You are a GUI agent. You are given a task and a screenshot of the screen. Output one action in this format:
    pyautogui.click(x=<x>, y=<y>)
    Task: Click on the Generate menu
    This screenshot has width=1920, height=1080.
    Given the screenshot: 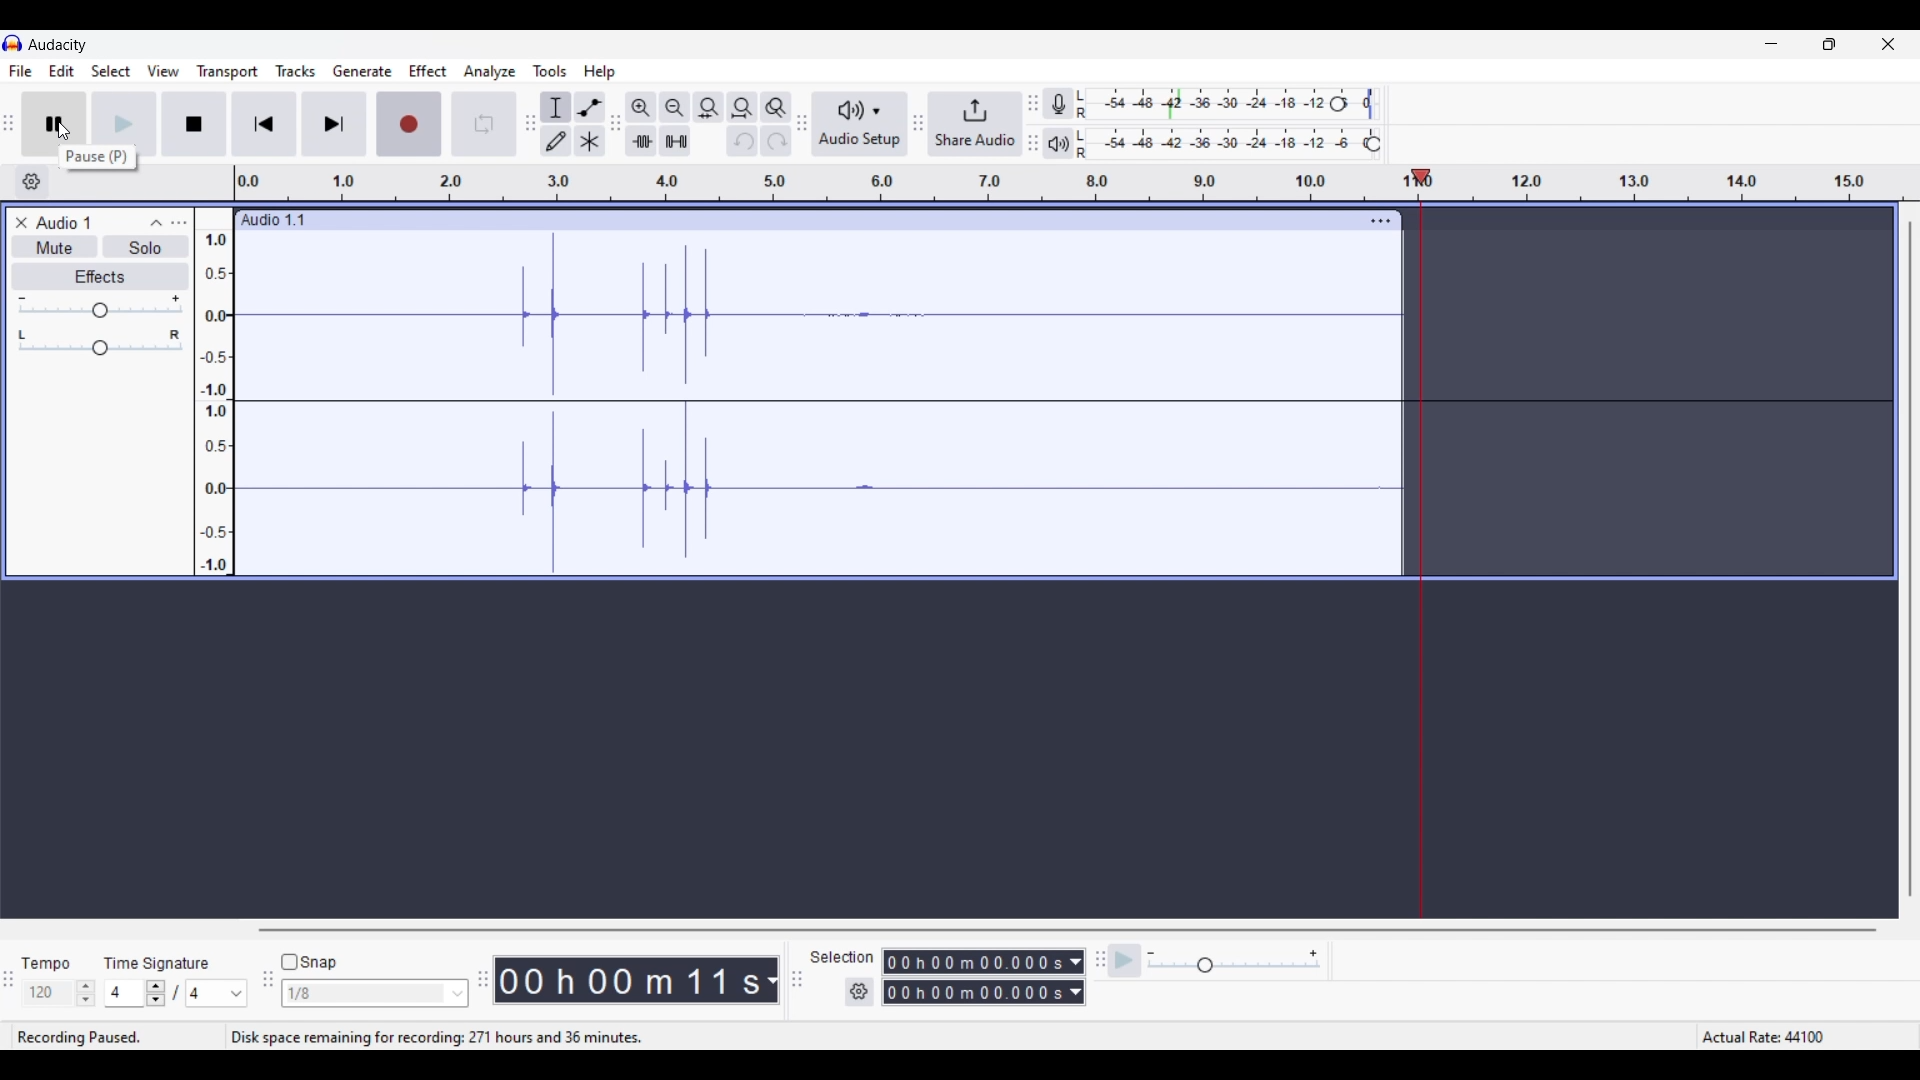 What is the action you would take?
    pyautogui.click(x=363, y=71)
    